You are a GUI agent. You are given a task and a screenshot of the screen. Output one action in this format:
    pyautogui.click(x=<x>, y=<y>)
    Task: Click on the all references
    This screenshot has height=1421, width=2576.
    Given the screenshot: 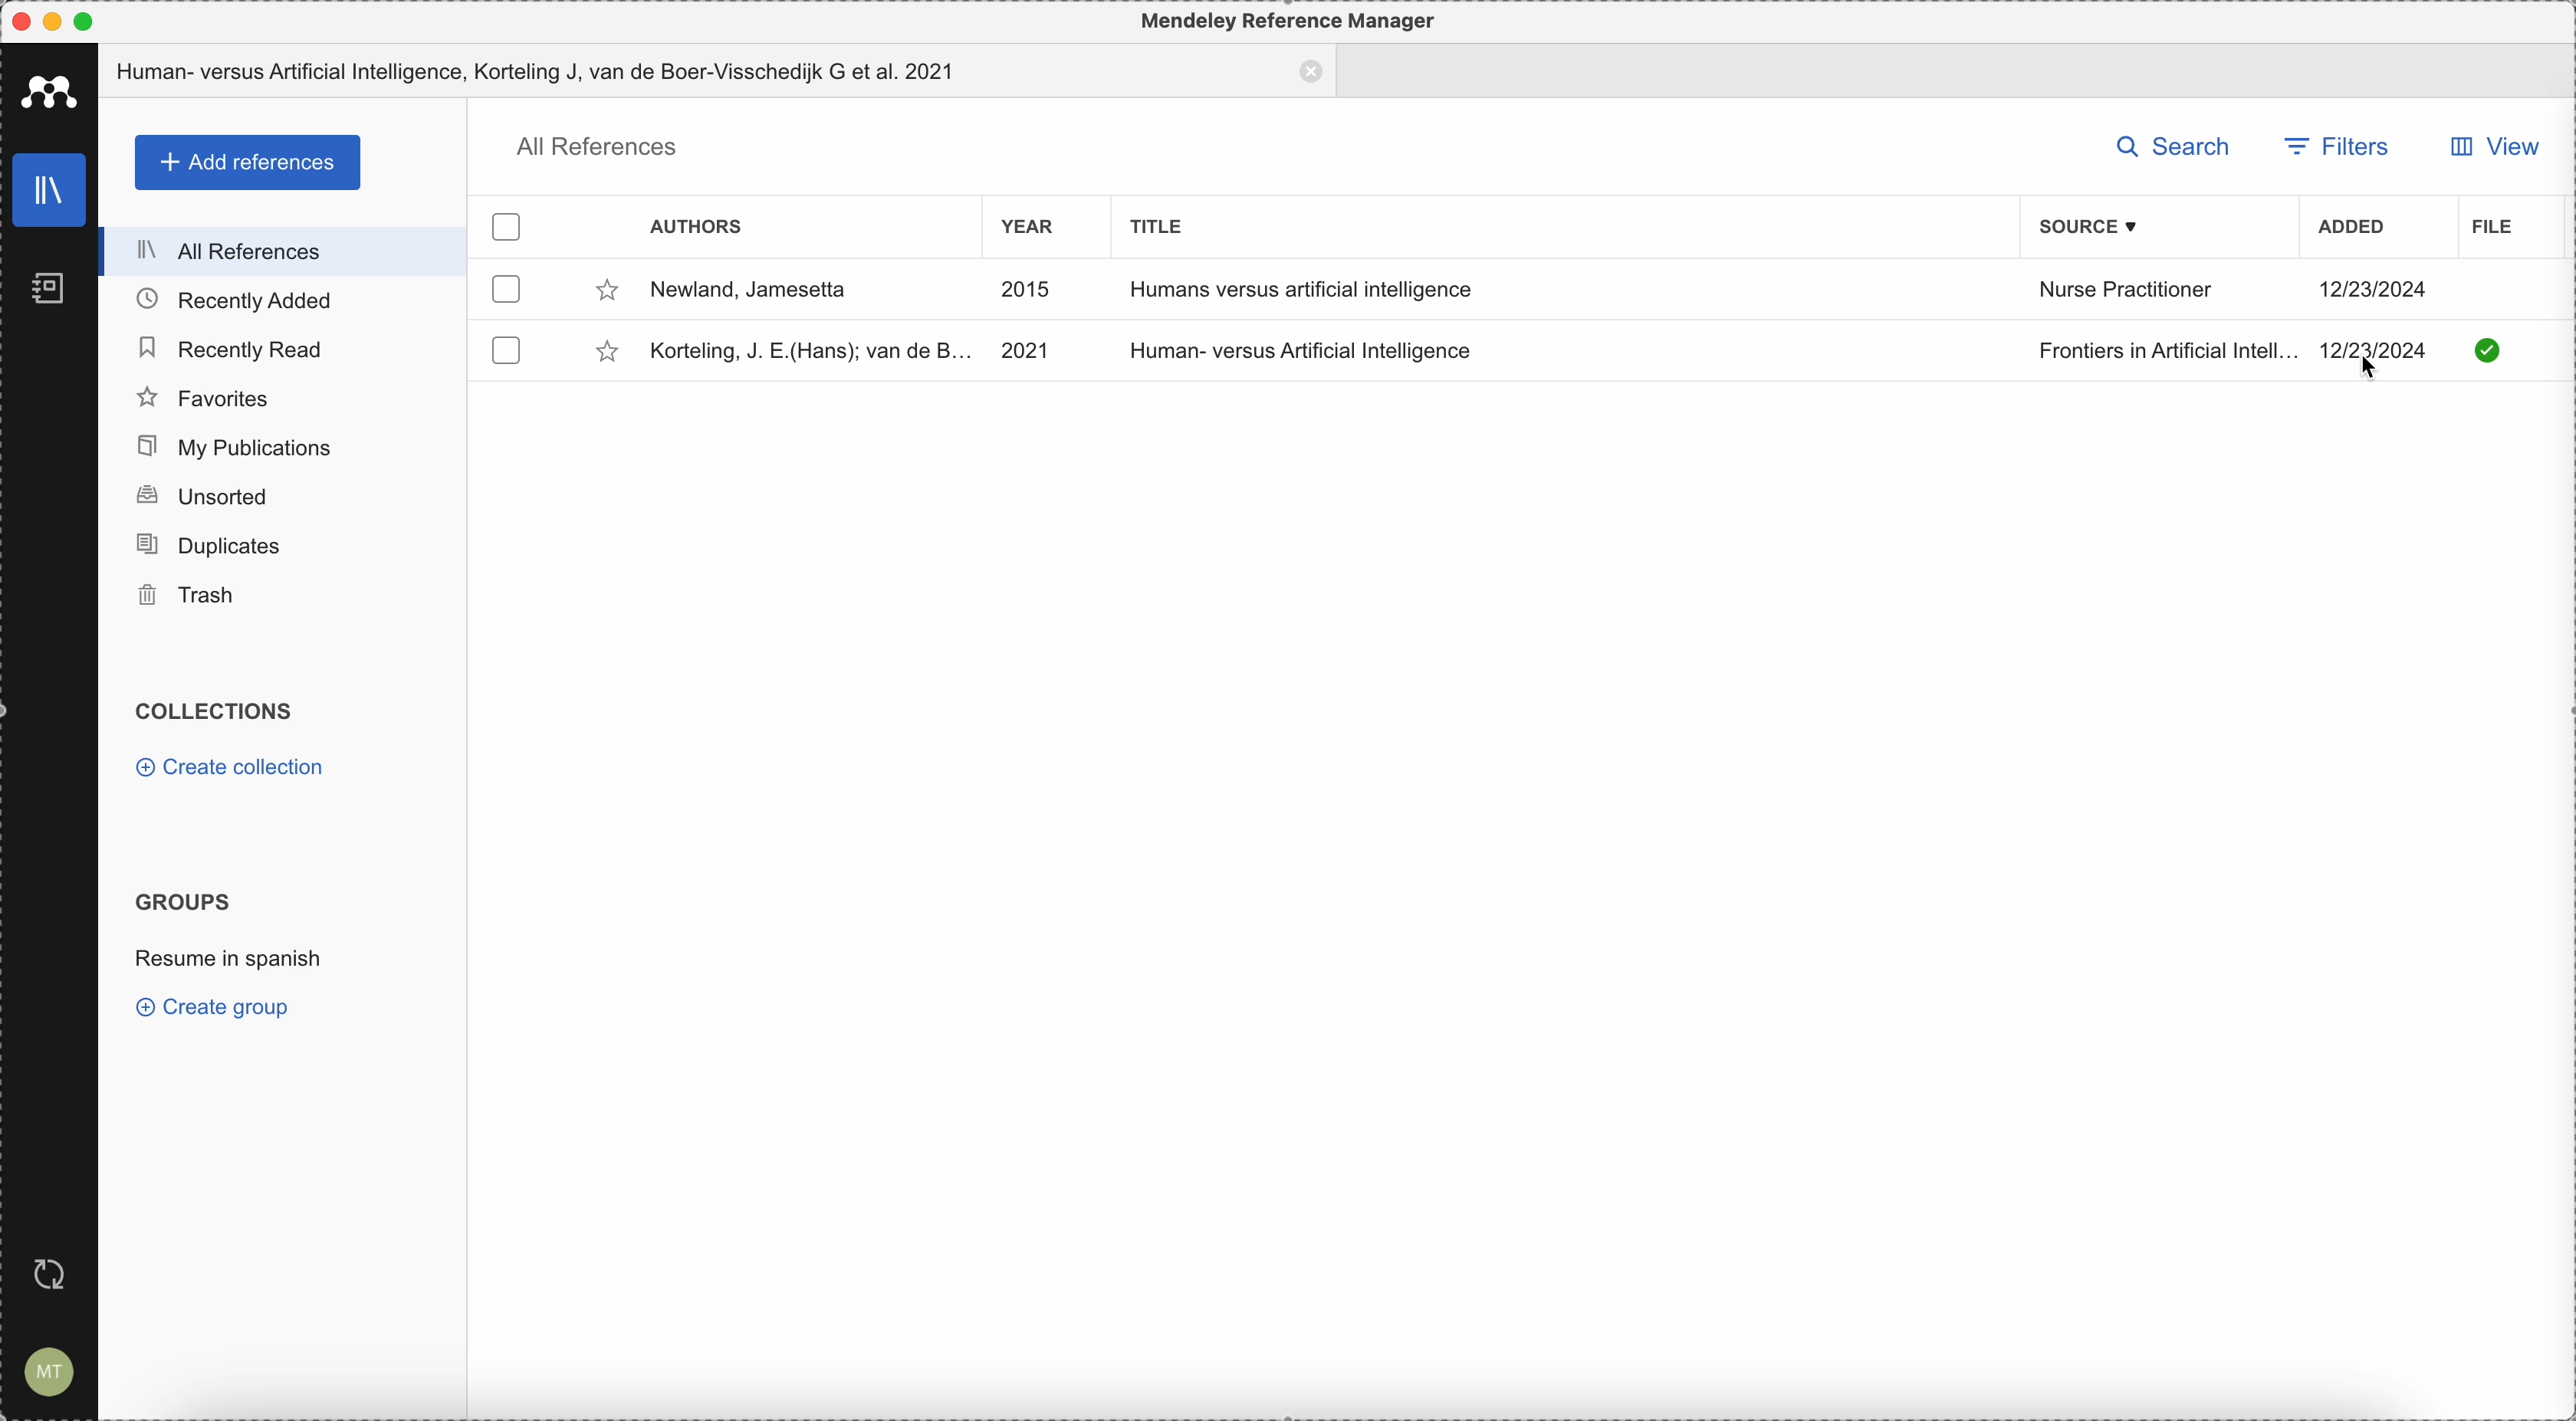 What is the action you would take?
    pyautogui.click(x=293, y=251)
    